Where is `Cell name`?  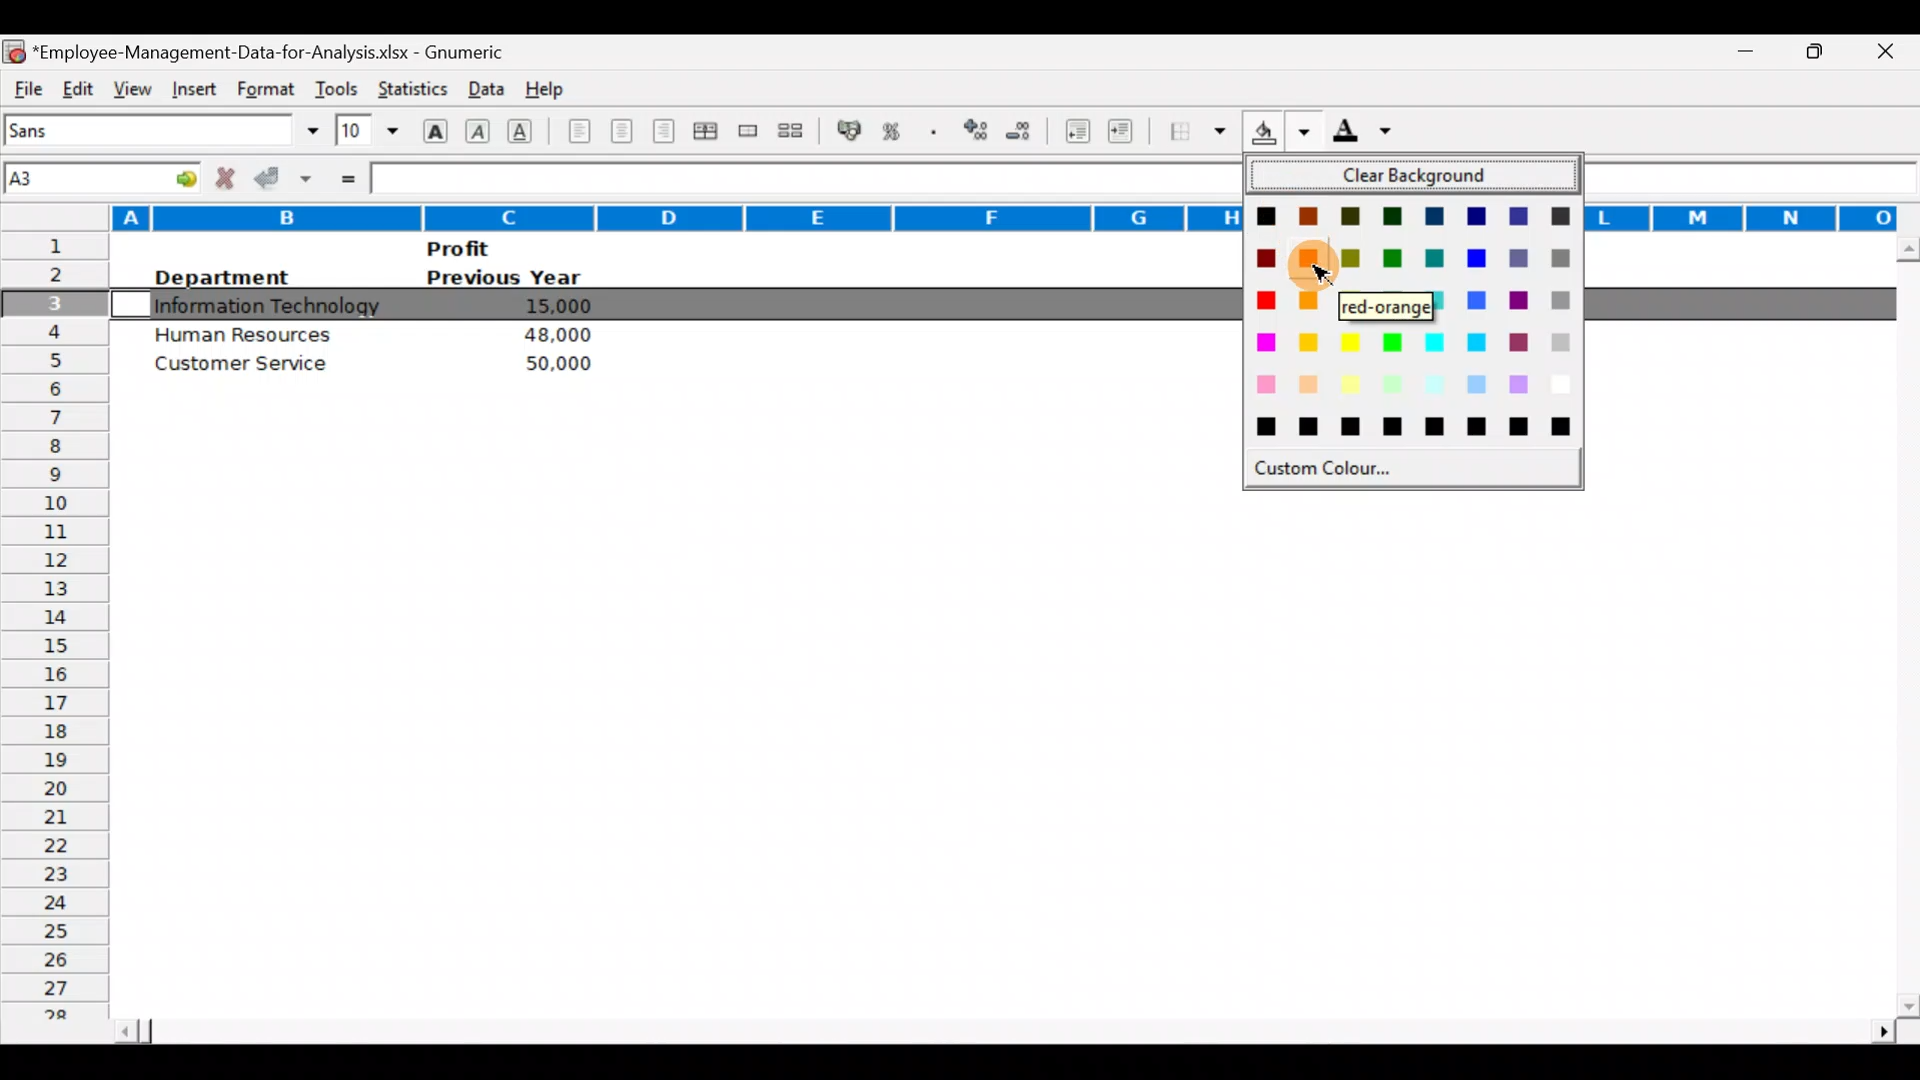
Cell name is located at coordinates (104, 173).